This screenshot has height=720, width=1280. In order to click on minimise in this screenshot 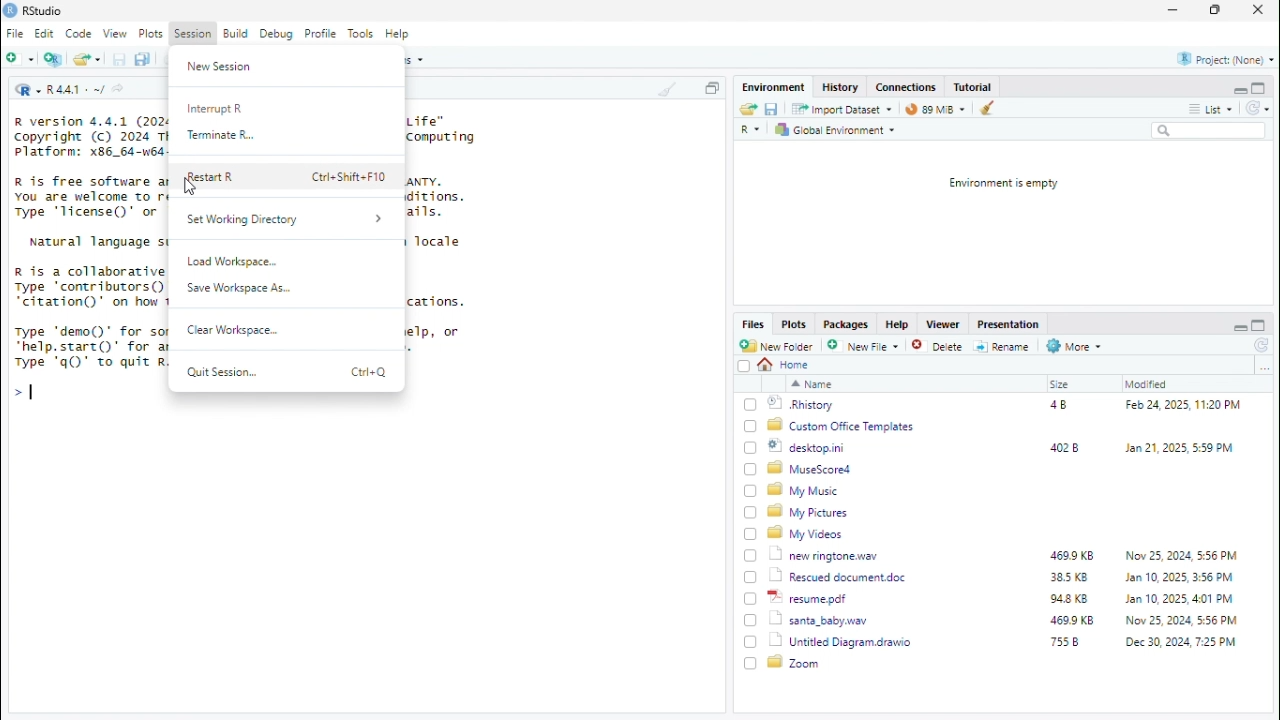, I will do `click(1239, 90)`.